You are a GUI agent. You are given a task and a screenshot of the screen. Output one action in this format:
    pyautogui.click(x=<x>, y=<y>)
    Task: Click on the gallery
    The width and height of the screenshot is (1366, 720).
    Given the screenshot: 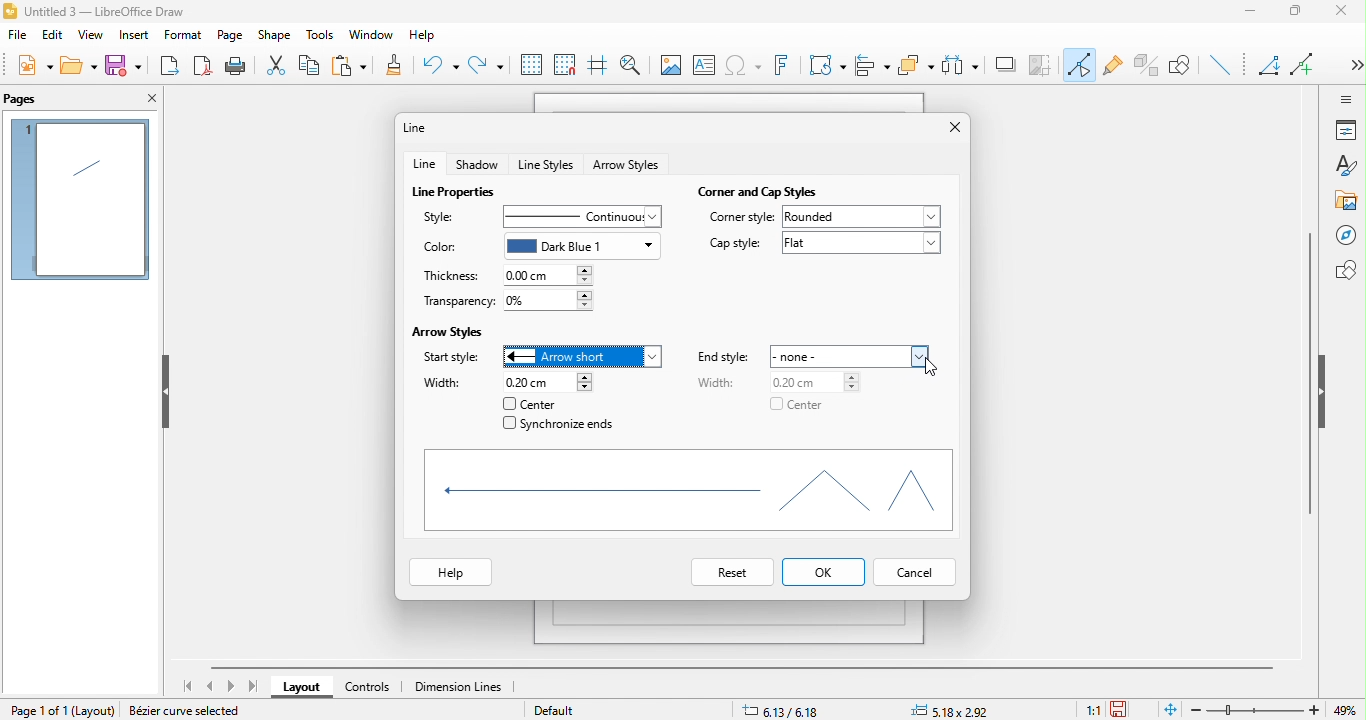 What is the action you would take?
    pyautogui.click(x=1347, y=201)
    